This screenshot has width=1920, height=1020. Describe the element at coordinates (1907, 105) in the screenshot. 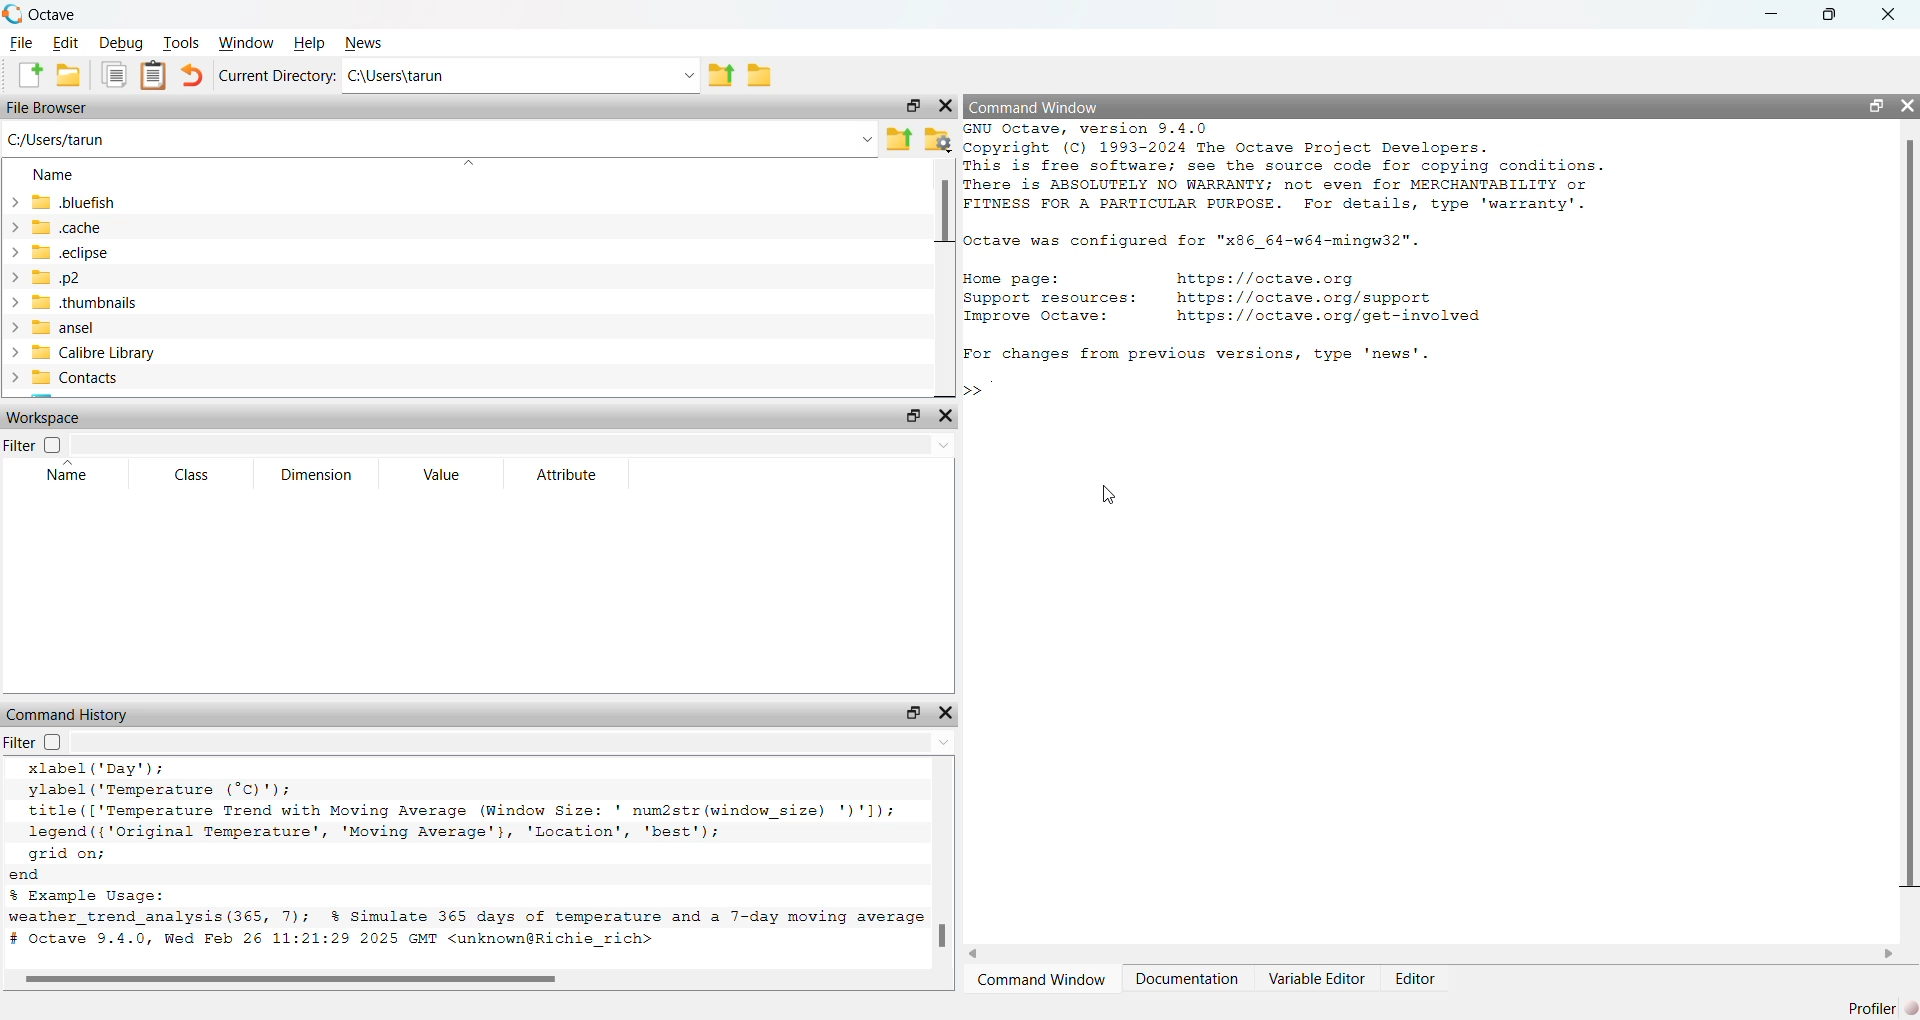

I see `close` at that location.